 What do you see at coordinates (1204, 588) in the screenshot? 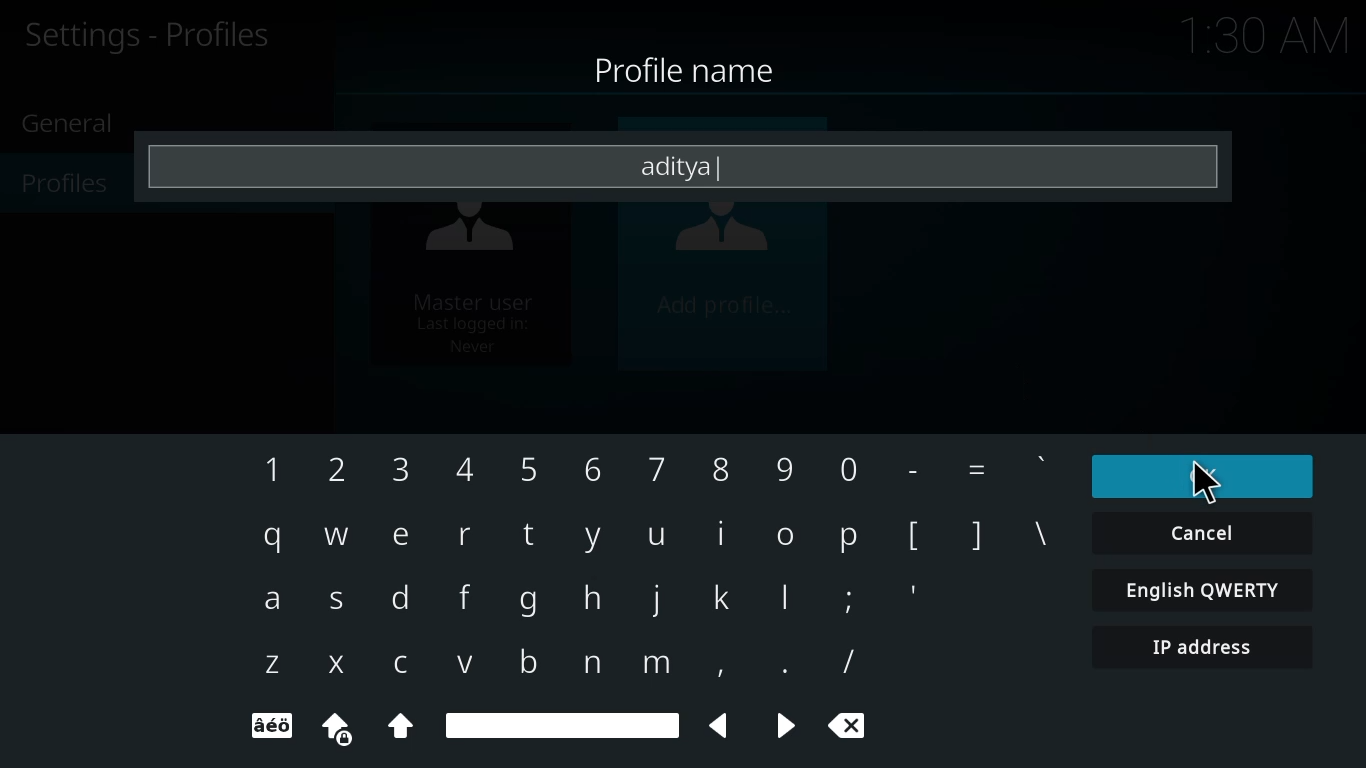
I see `english qwerty` at bounding box center [1204, 588].